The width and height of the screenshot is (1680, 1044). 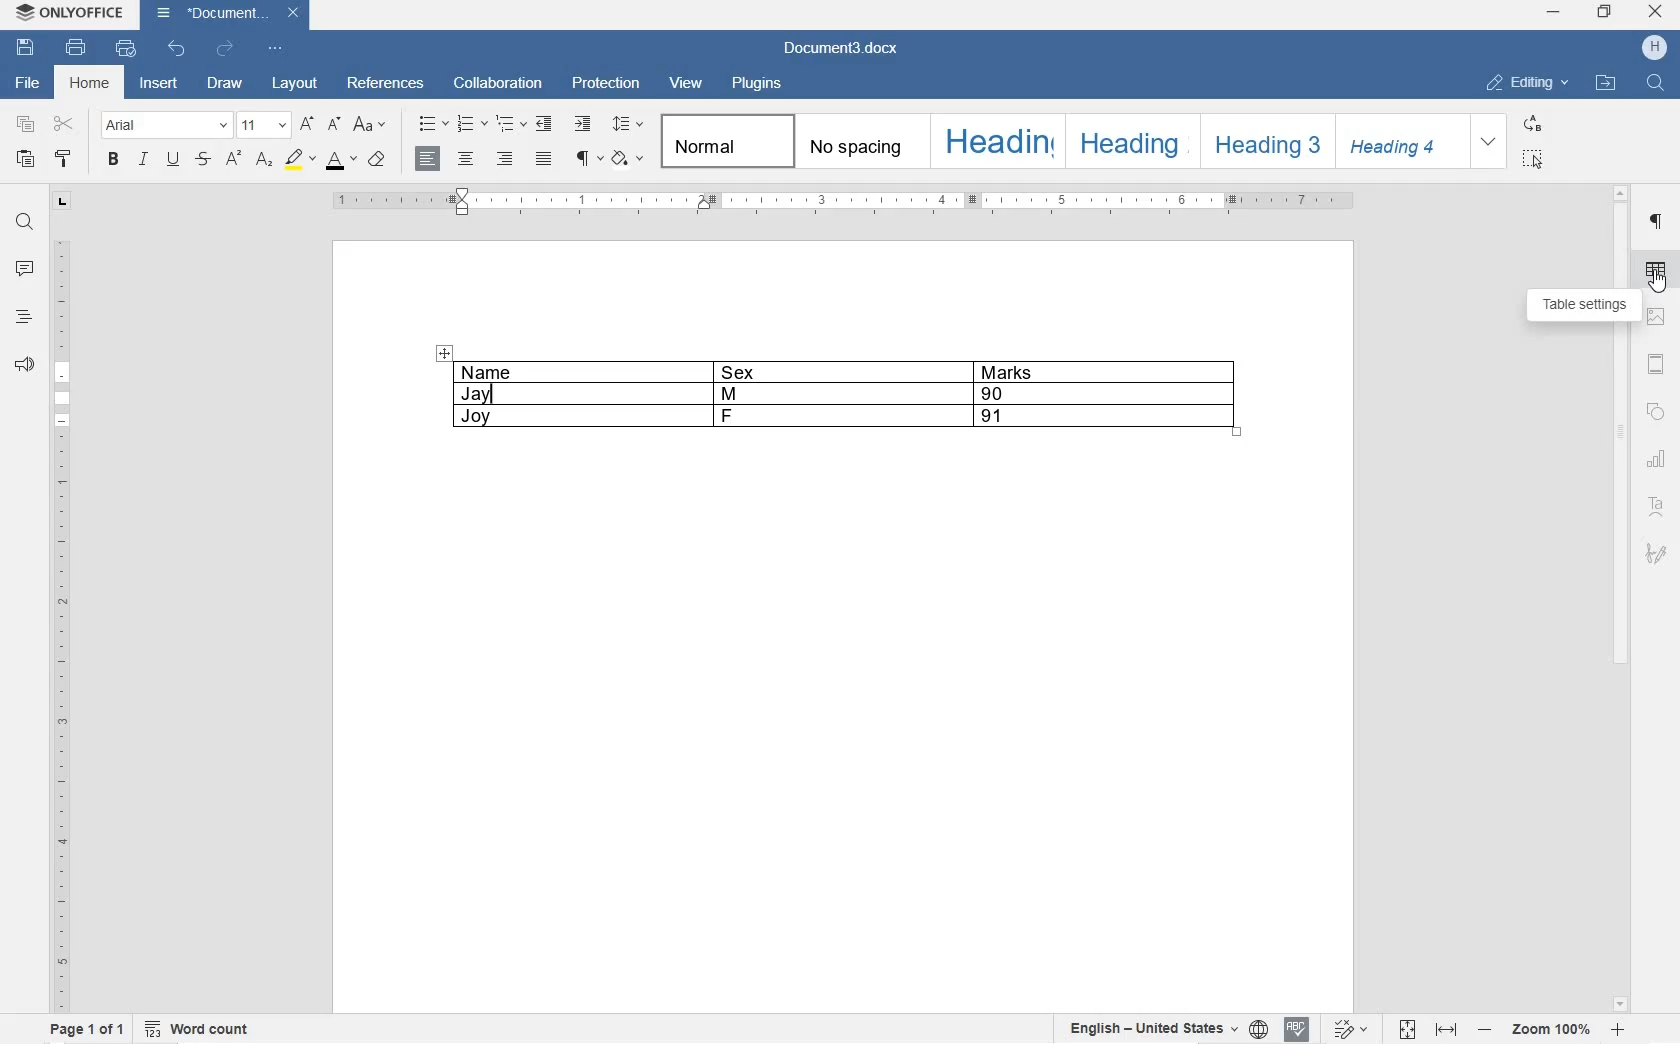 I want to click on COLLABORATION, so click(x=500, y=86).